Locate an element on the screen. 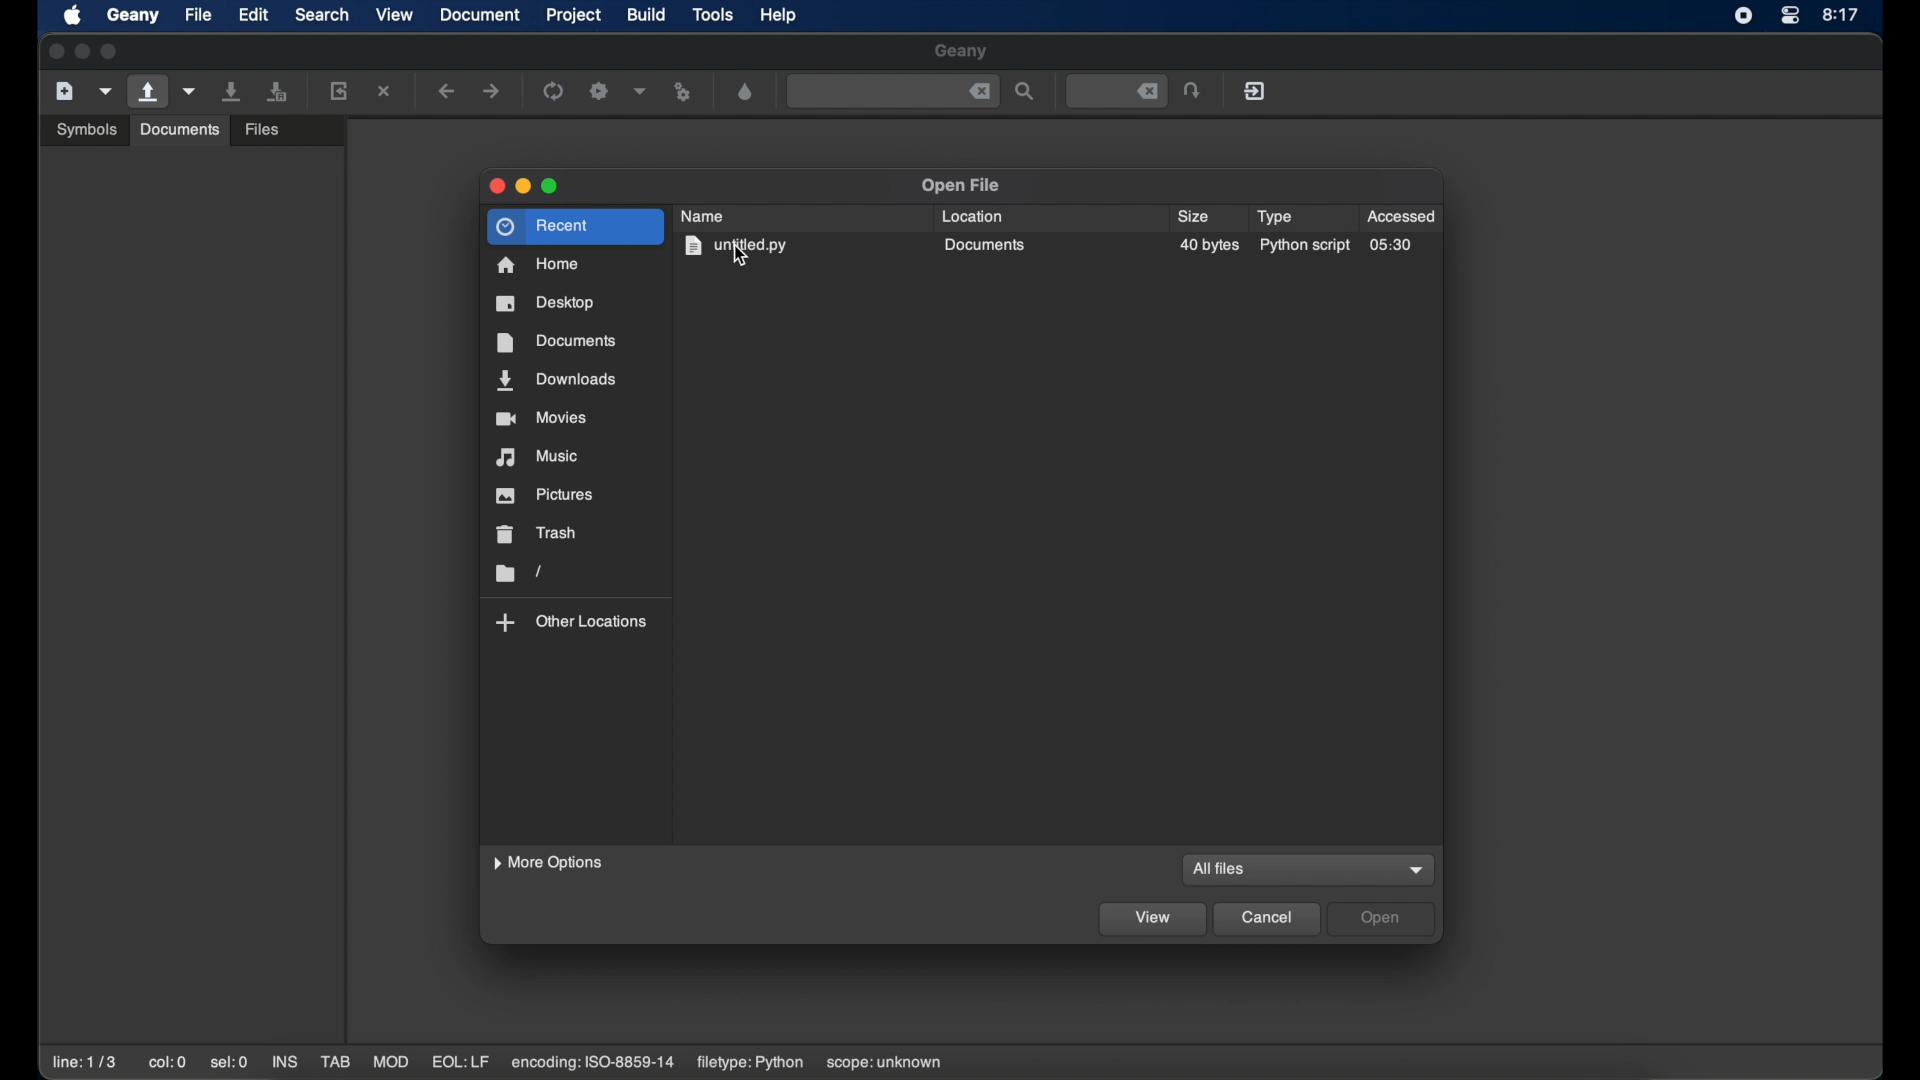 The height and width of the screenshot is (1080, 1920). tab is located at coordinates (334, 1062).